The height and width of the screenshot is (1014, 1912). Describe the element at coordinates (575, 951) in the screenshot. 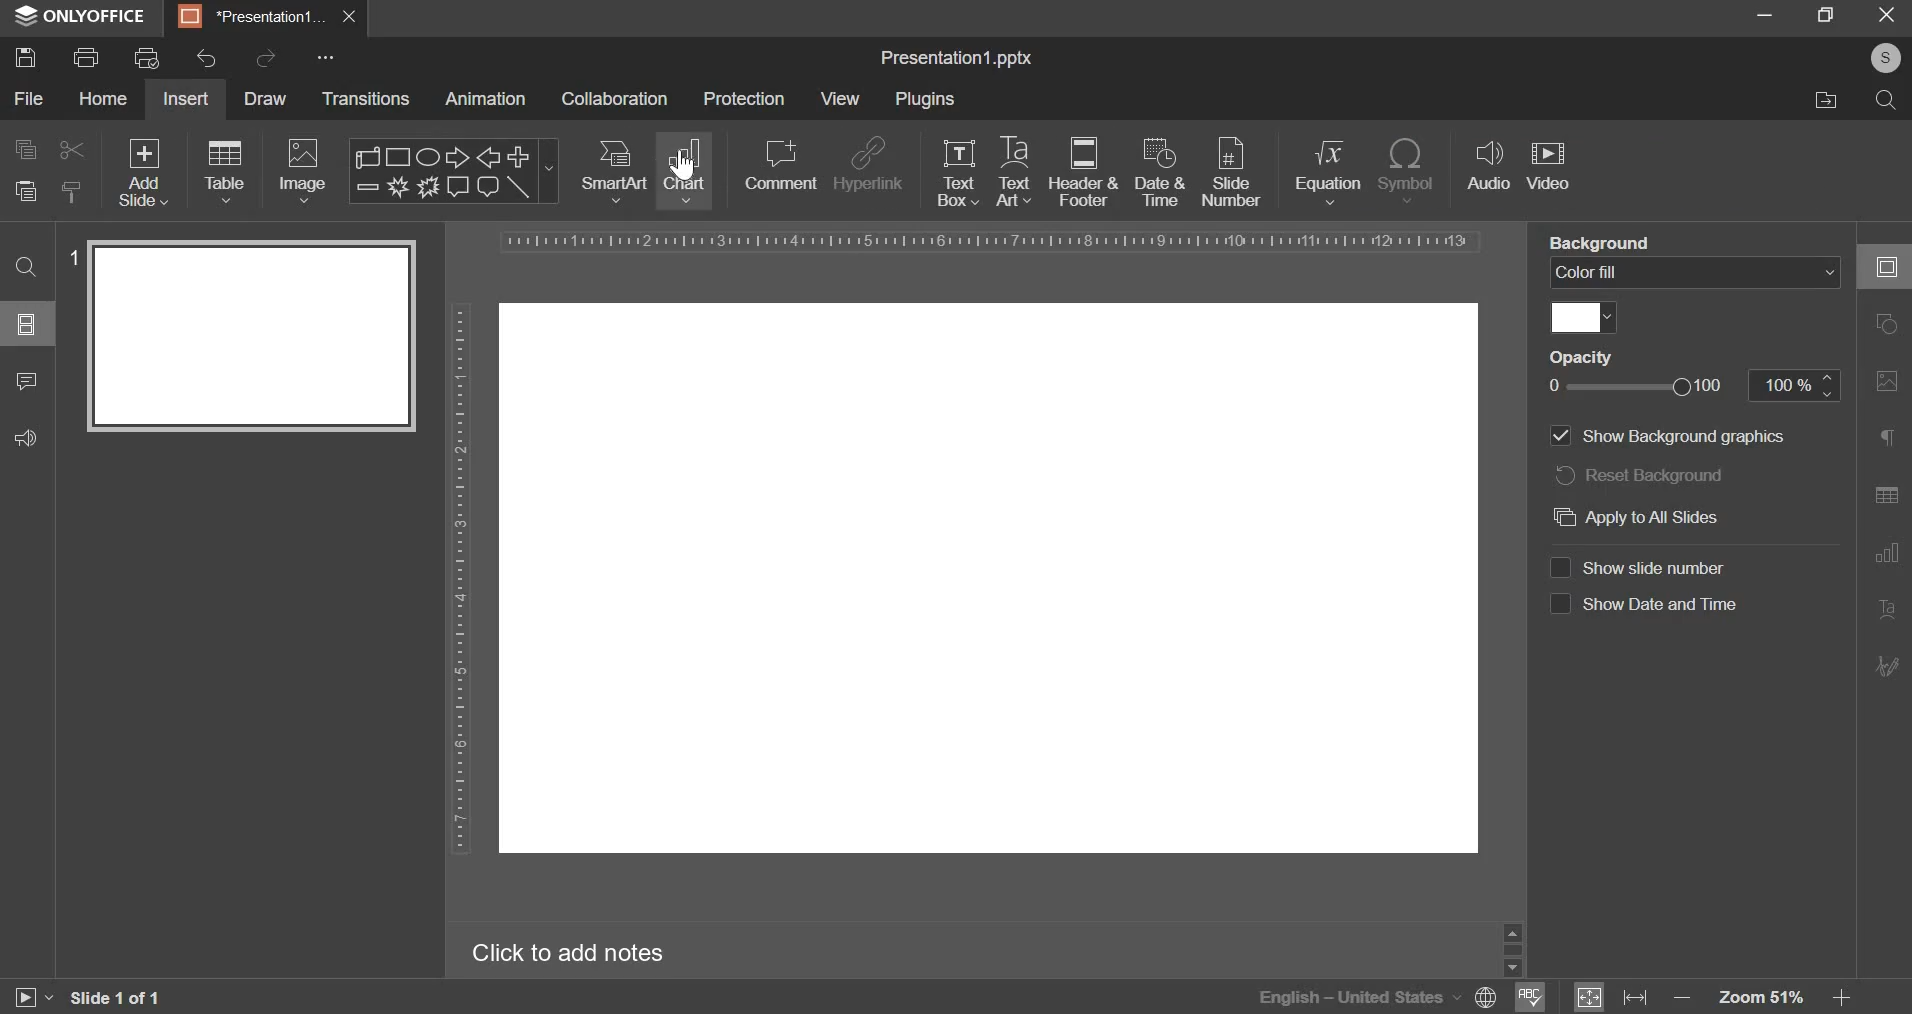

I see `click to add notes` at that location.